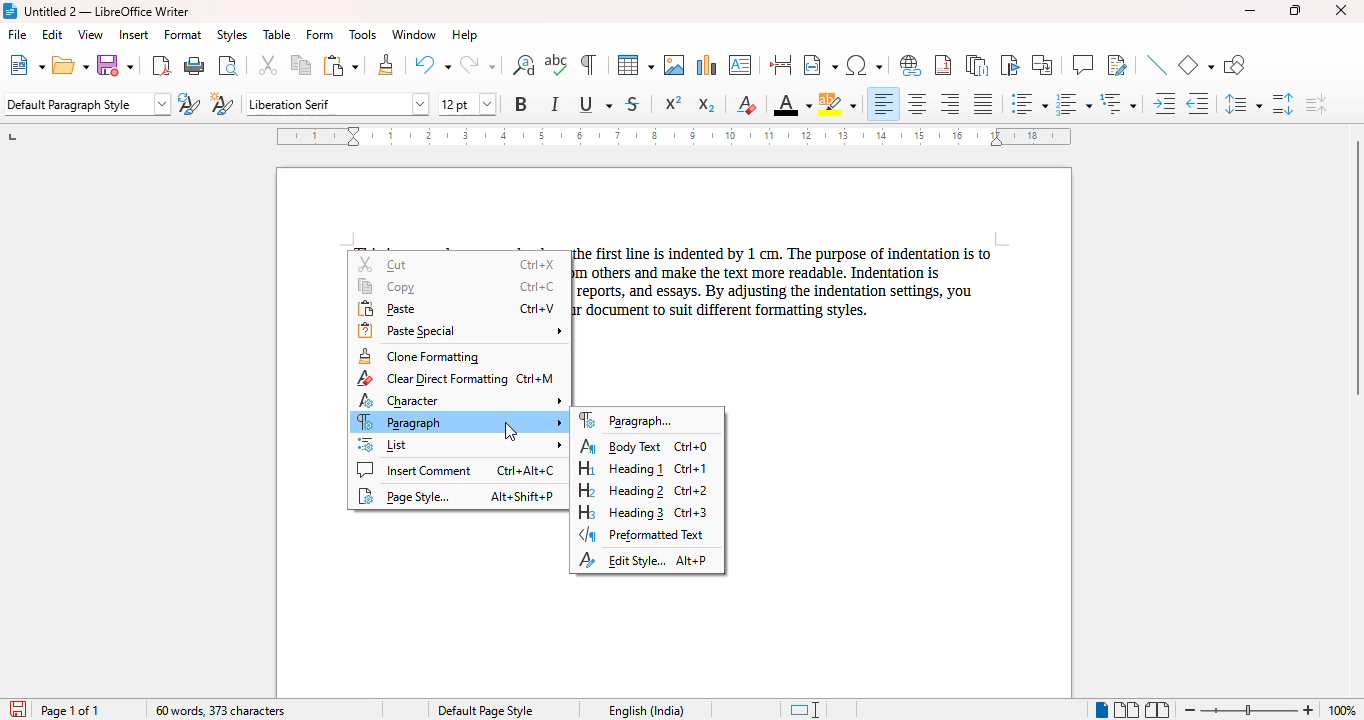 This screenshot has width=1364, height=720. I want to click on book view, so click(1158, 709).